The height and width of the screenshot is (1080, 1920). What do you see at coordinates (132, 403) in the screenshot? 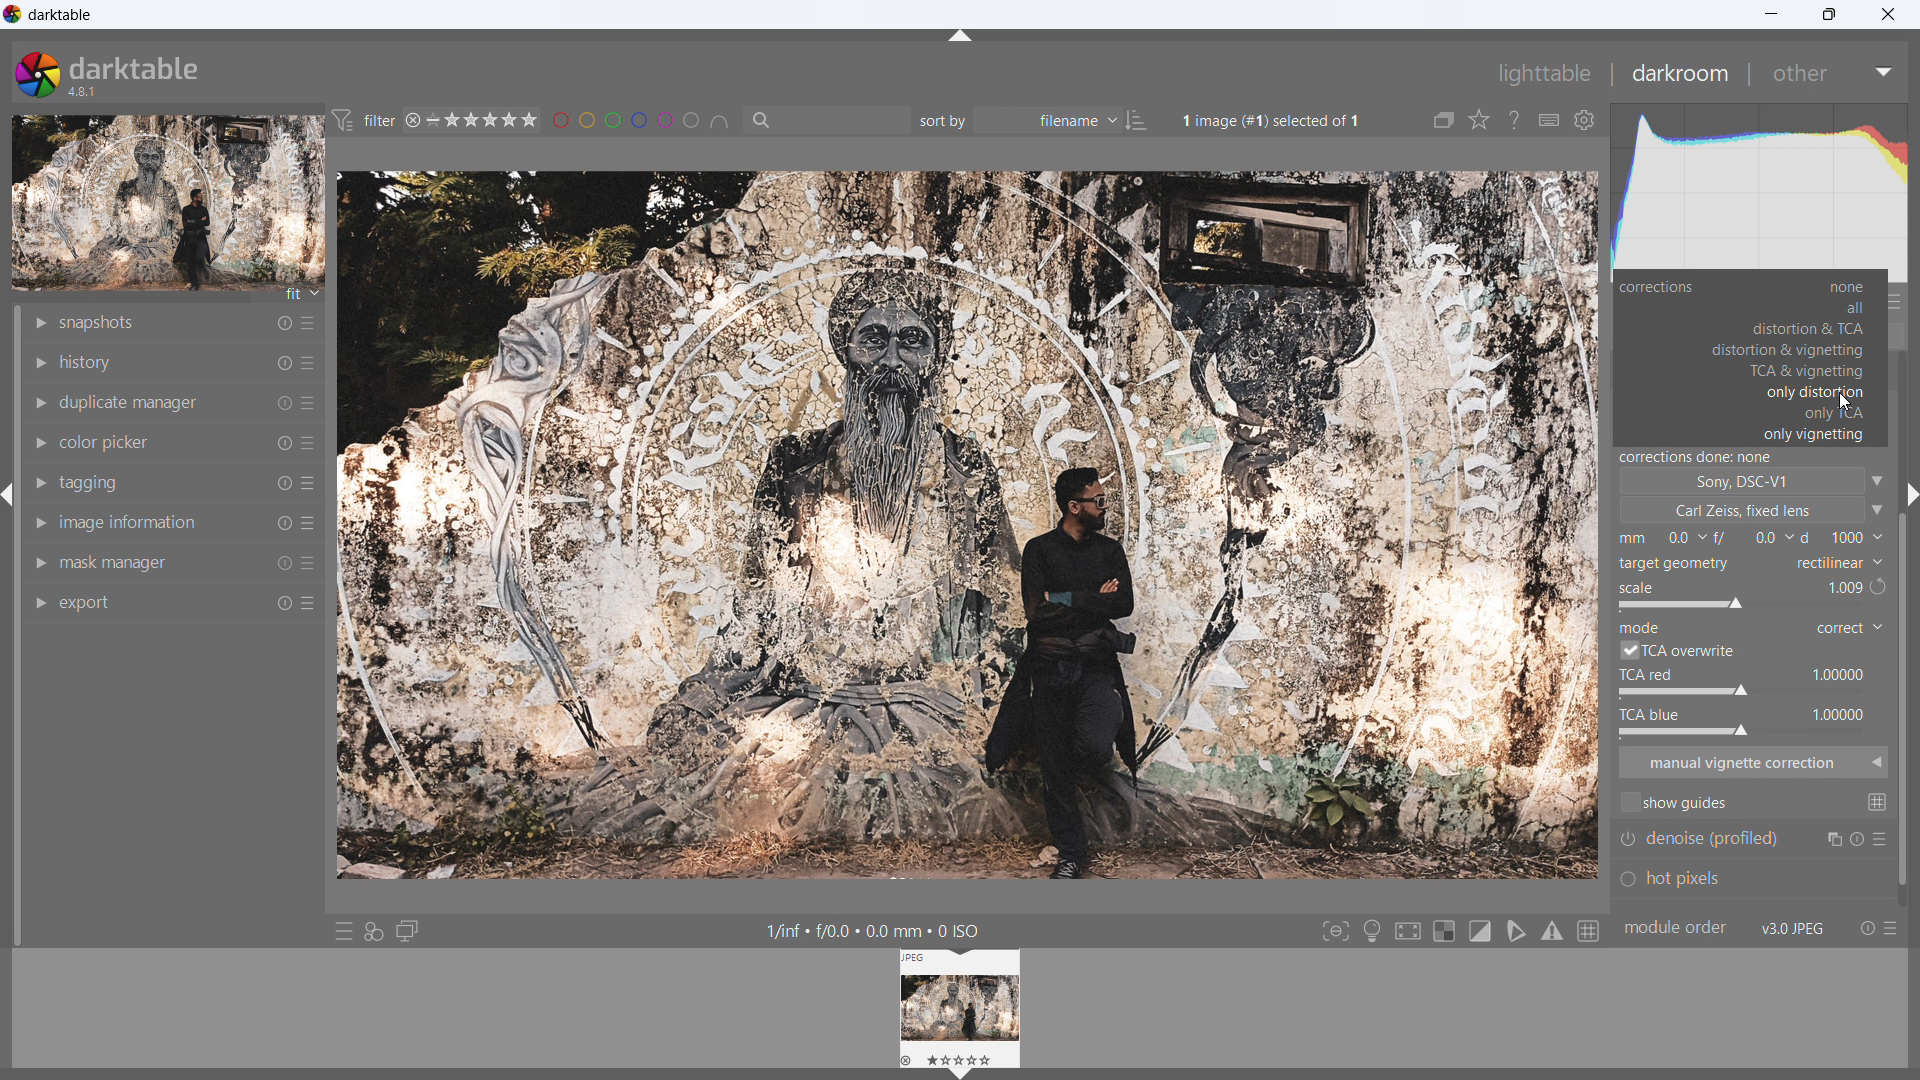
I see `duplicate manager` at bounding box center [132, 403].